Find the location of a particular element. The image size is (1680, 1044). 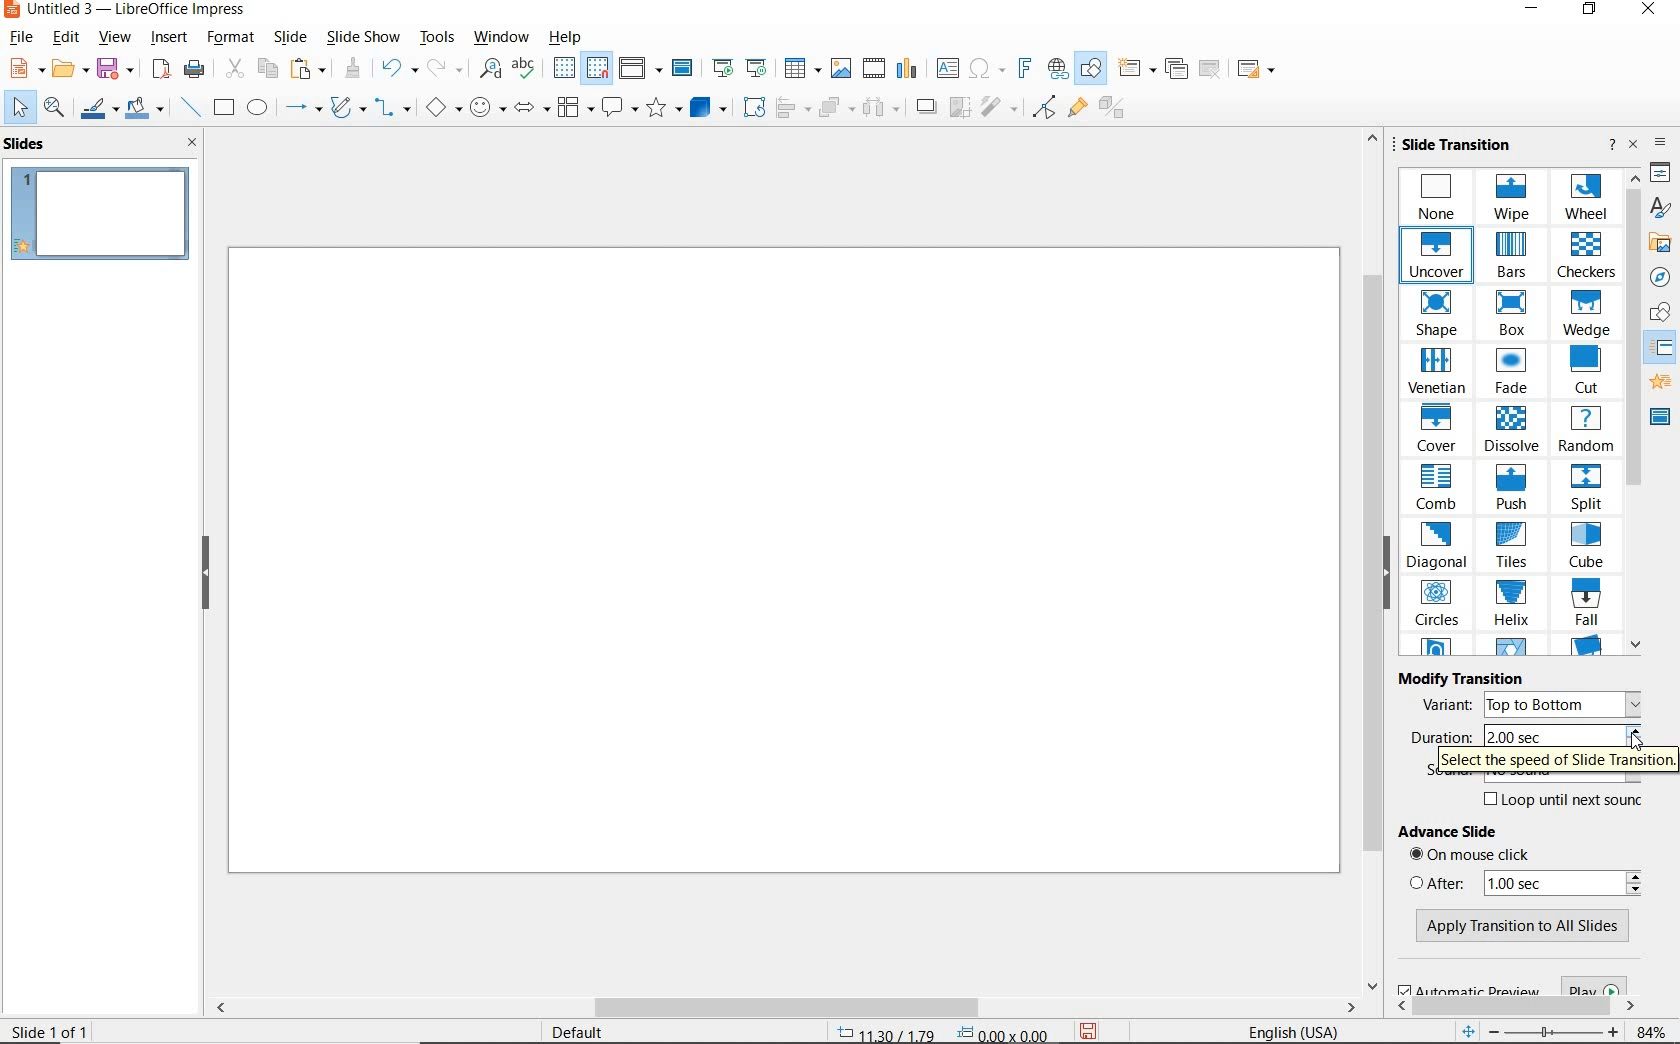

DUPLICATE SLIDE is located at coordinates (1177, 69).